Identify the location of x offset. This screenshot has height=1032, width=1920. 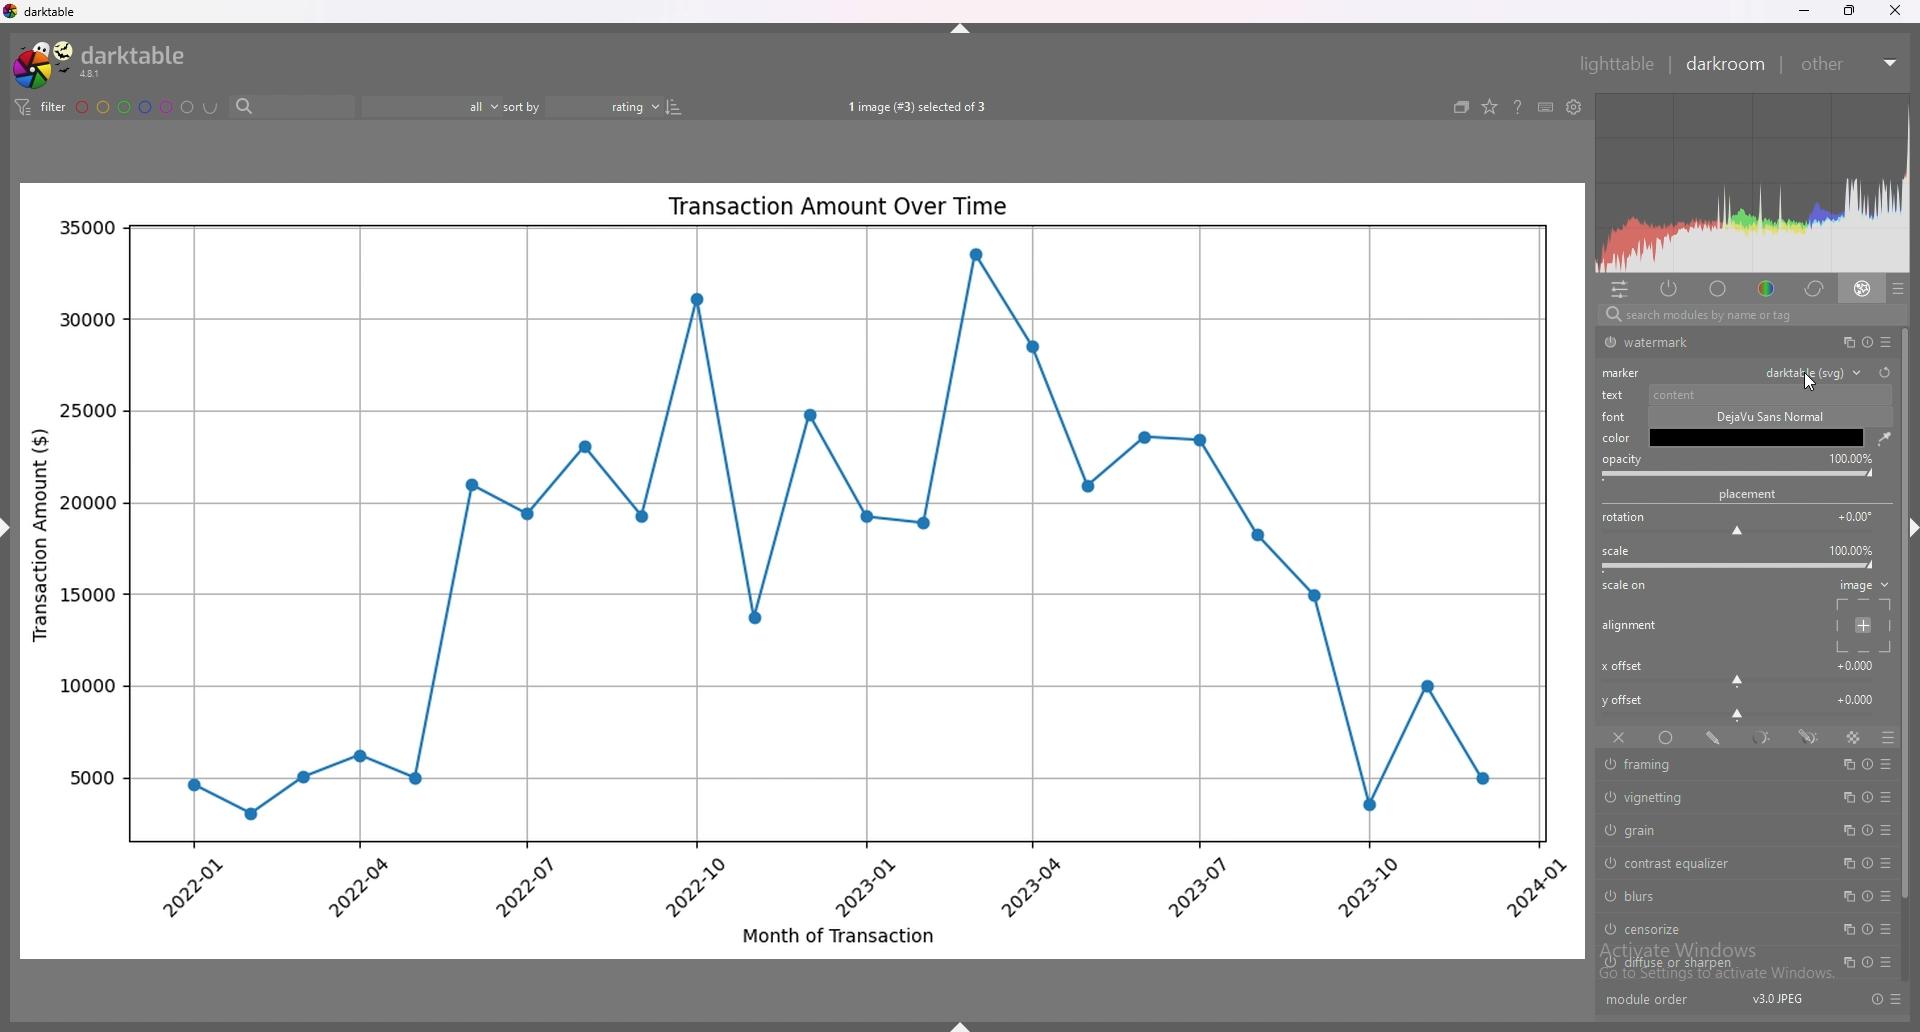
(1858, 664).